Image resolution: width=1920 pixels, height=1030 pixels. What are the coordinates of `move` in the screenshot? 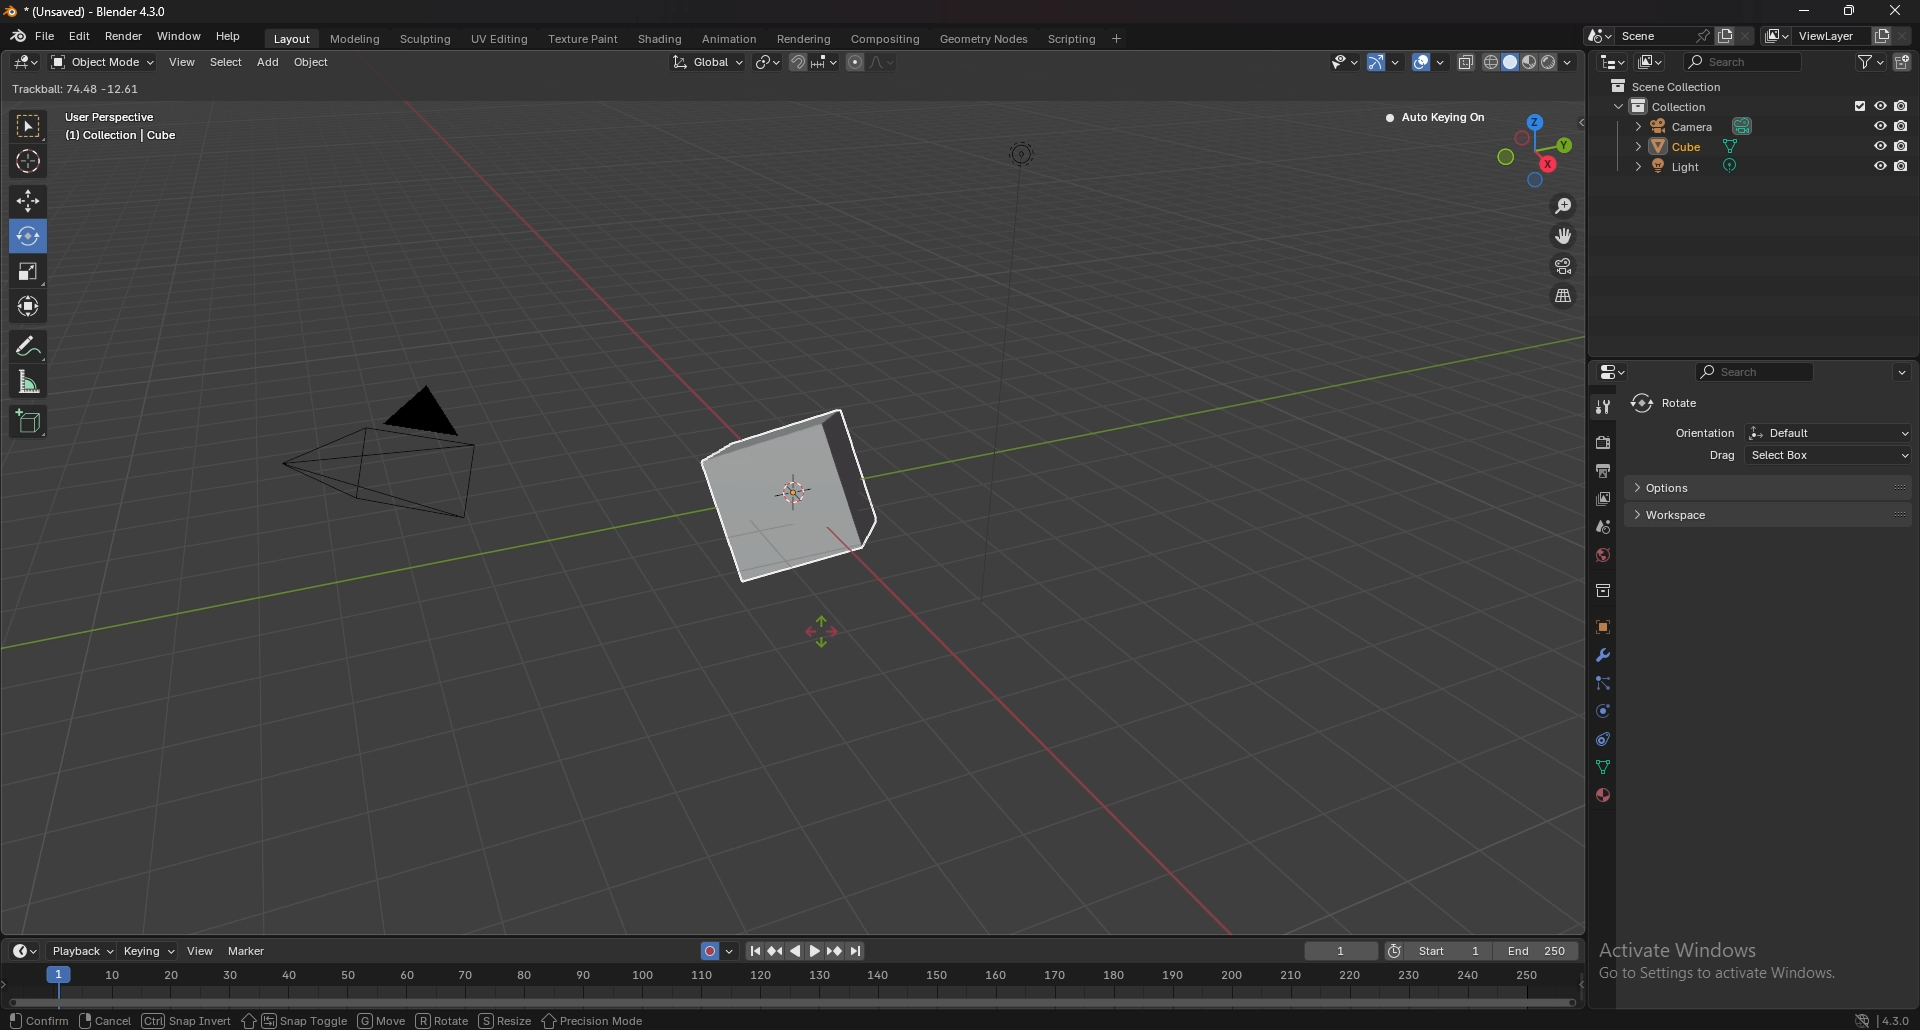 It's located at (382, 1020).